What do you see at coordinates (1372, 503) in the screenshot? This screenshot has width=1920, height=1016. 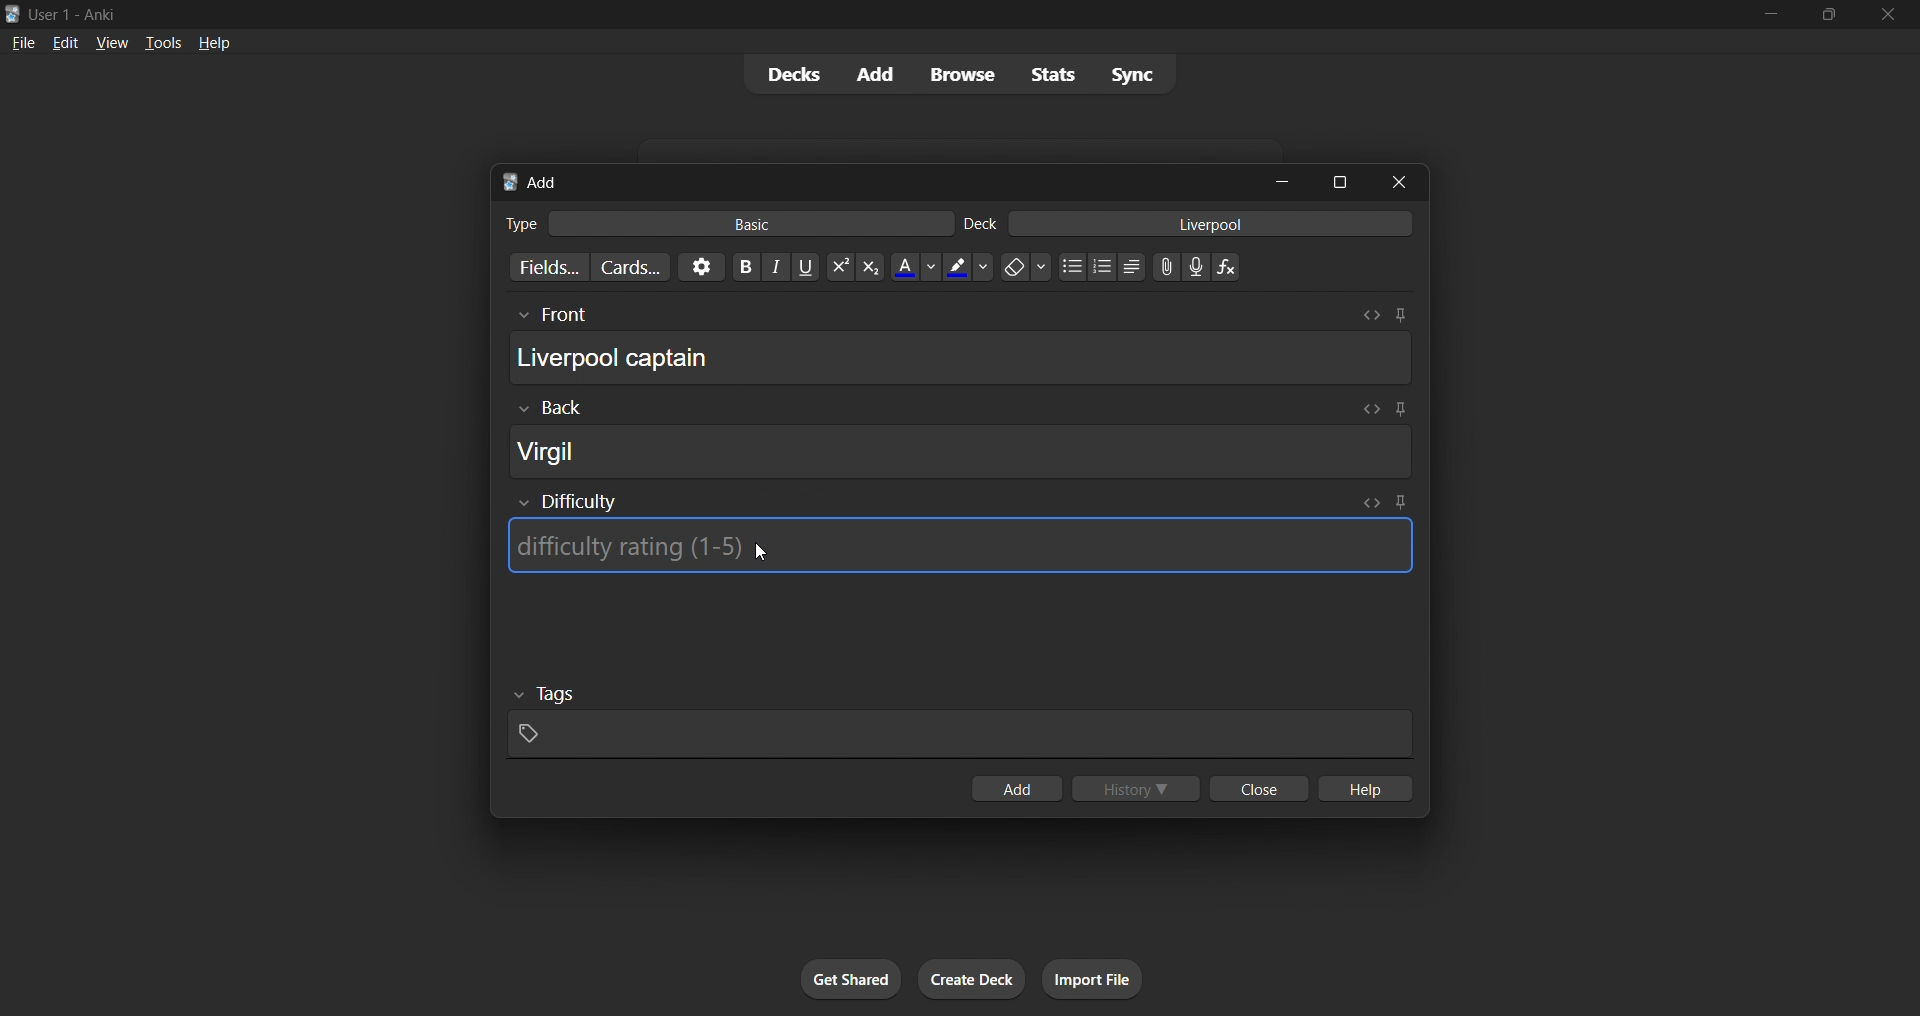 I see `Toggle HTML editor` at bounding box center [1372, 503].